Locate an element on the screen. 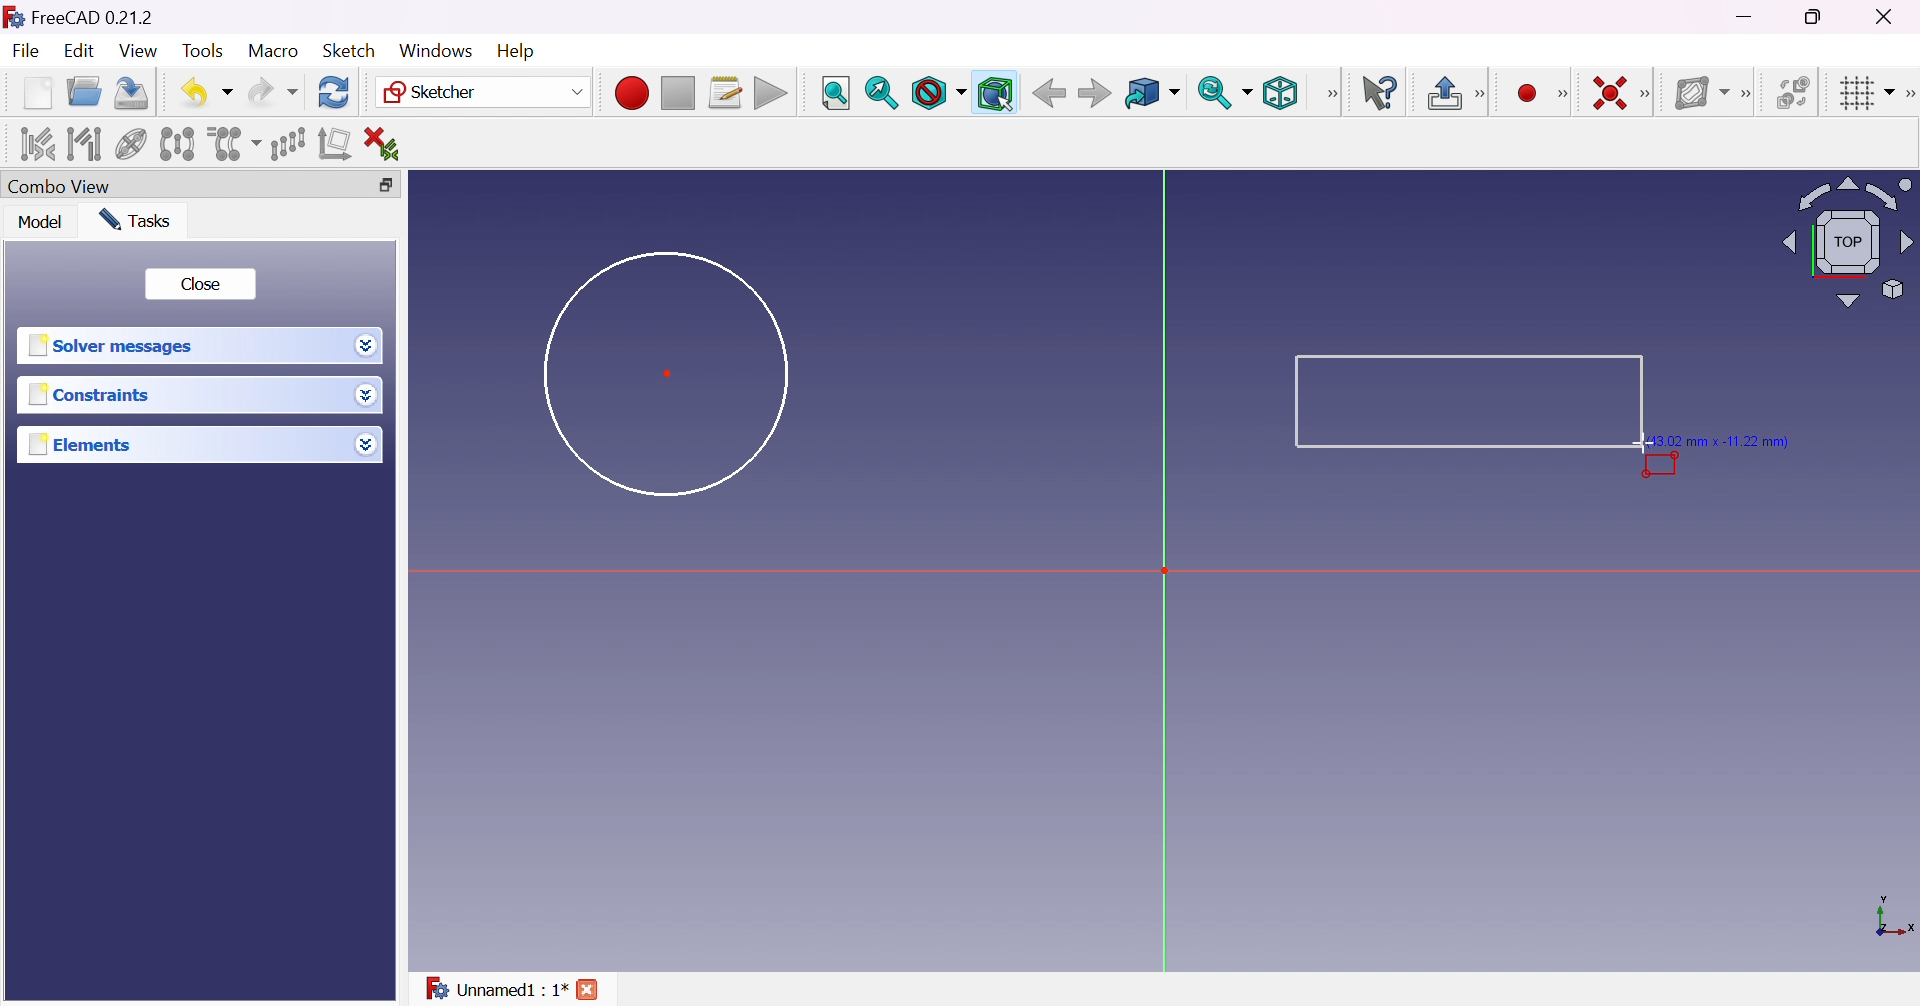 Image resolution: width=1920 pixels, height=1006 pixels. Drop is located at coordinates (369, 397).